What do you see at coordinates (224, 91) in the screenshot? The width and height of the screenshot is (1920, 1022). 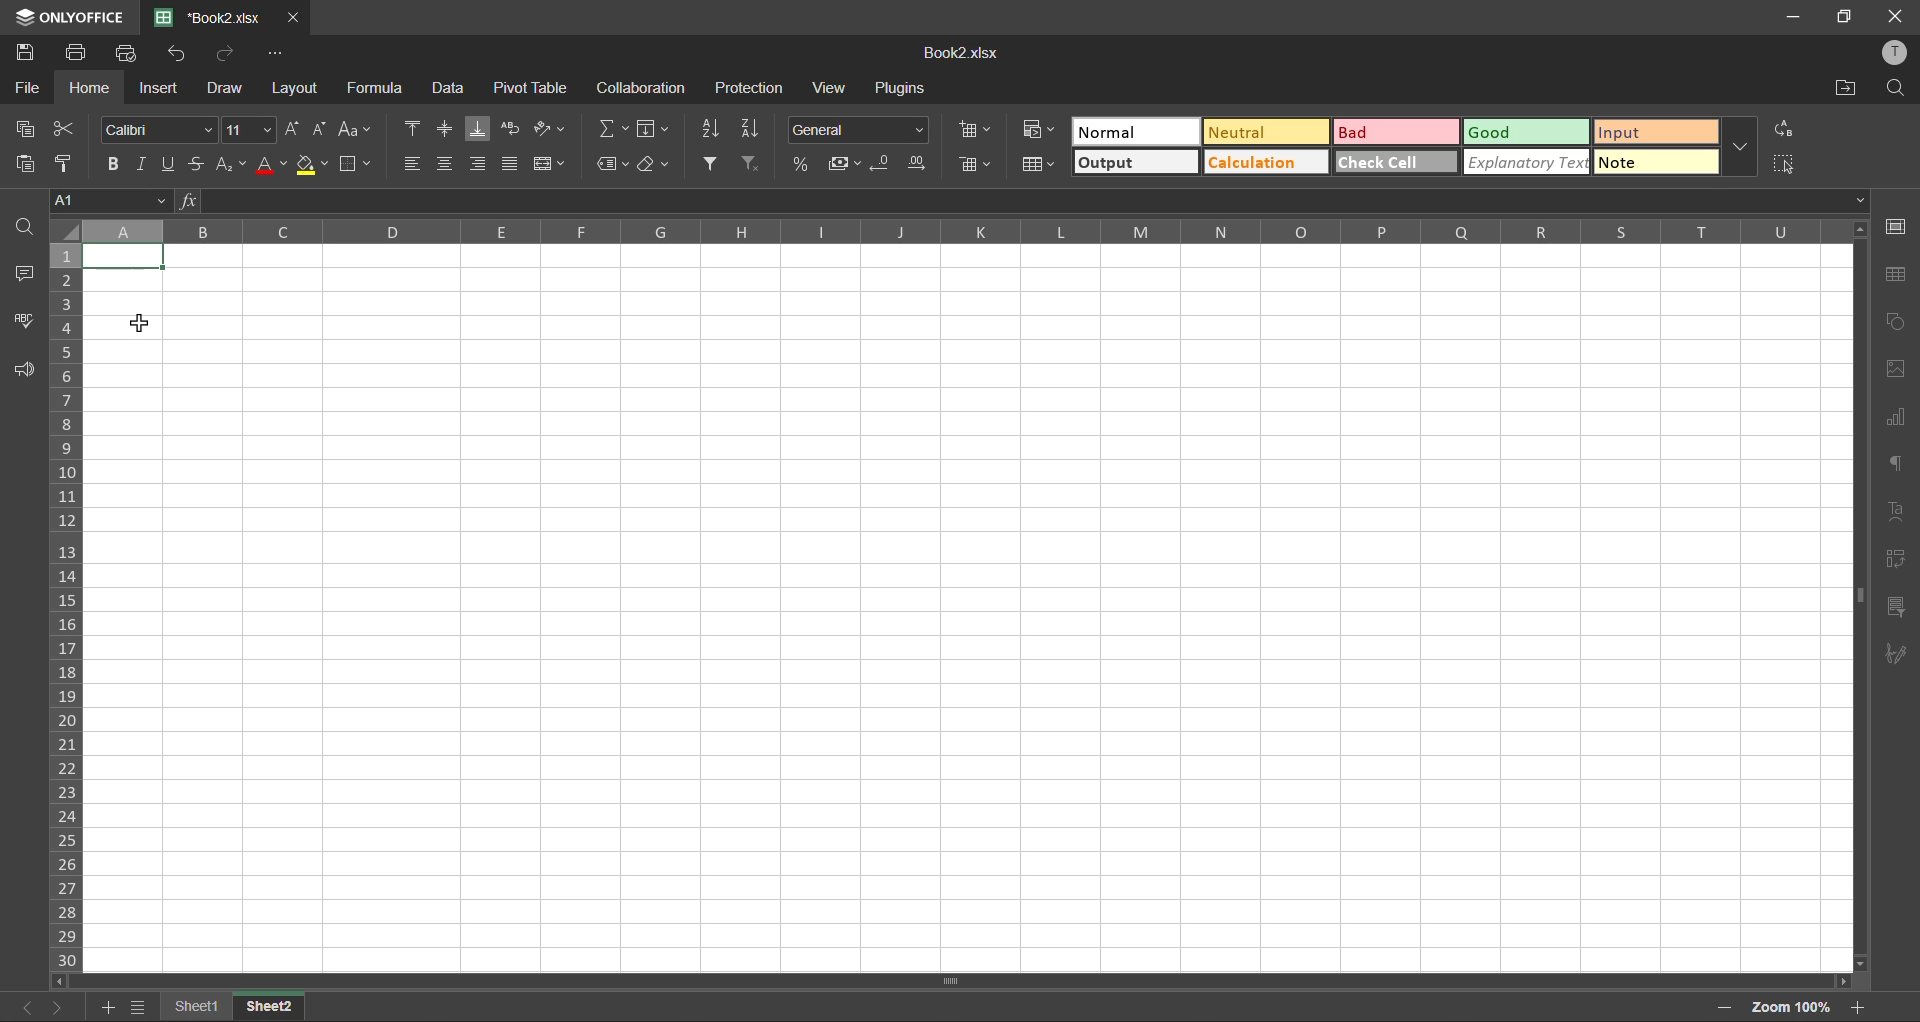 I see `draw` at bounding box center [224, 91].